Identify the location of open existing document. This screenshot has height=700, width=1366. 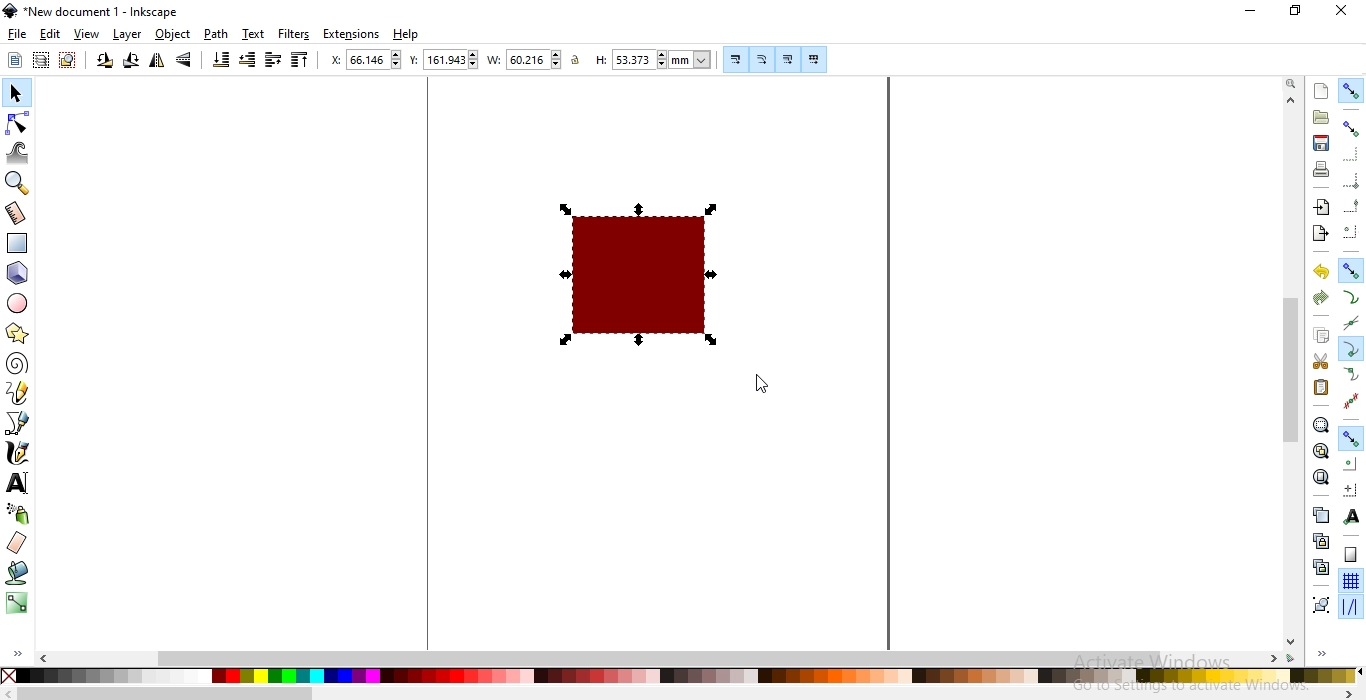
(1321, 117).